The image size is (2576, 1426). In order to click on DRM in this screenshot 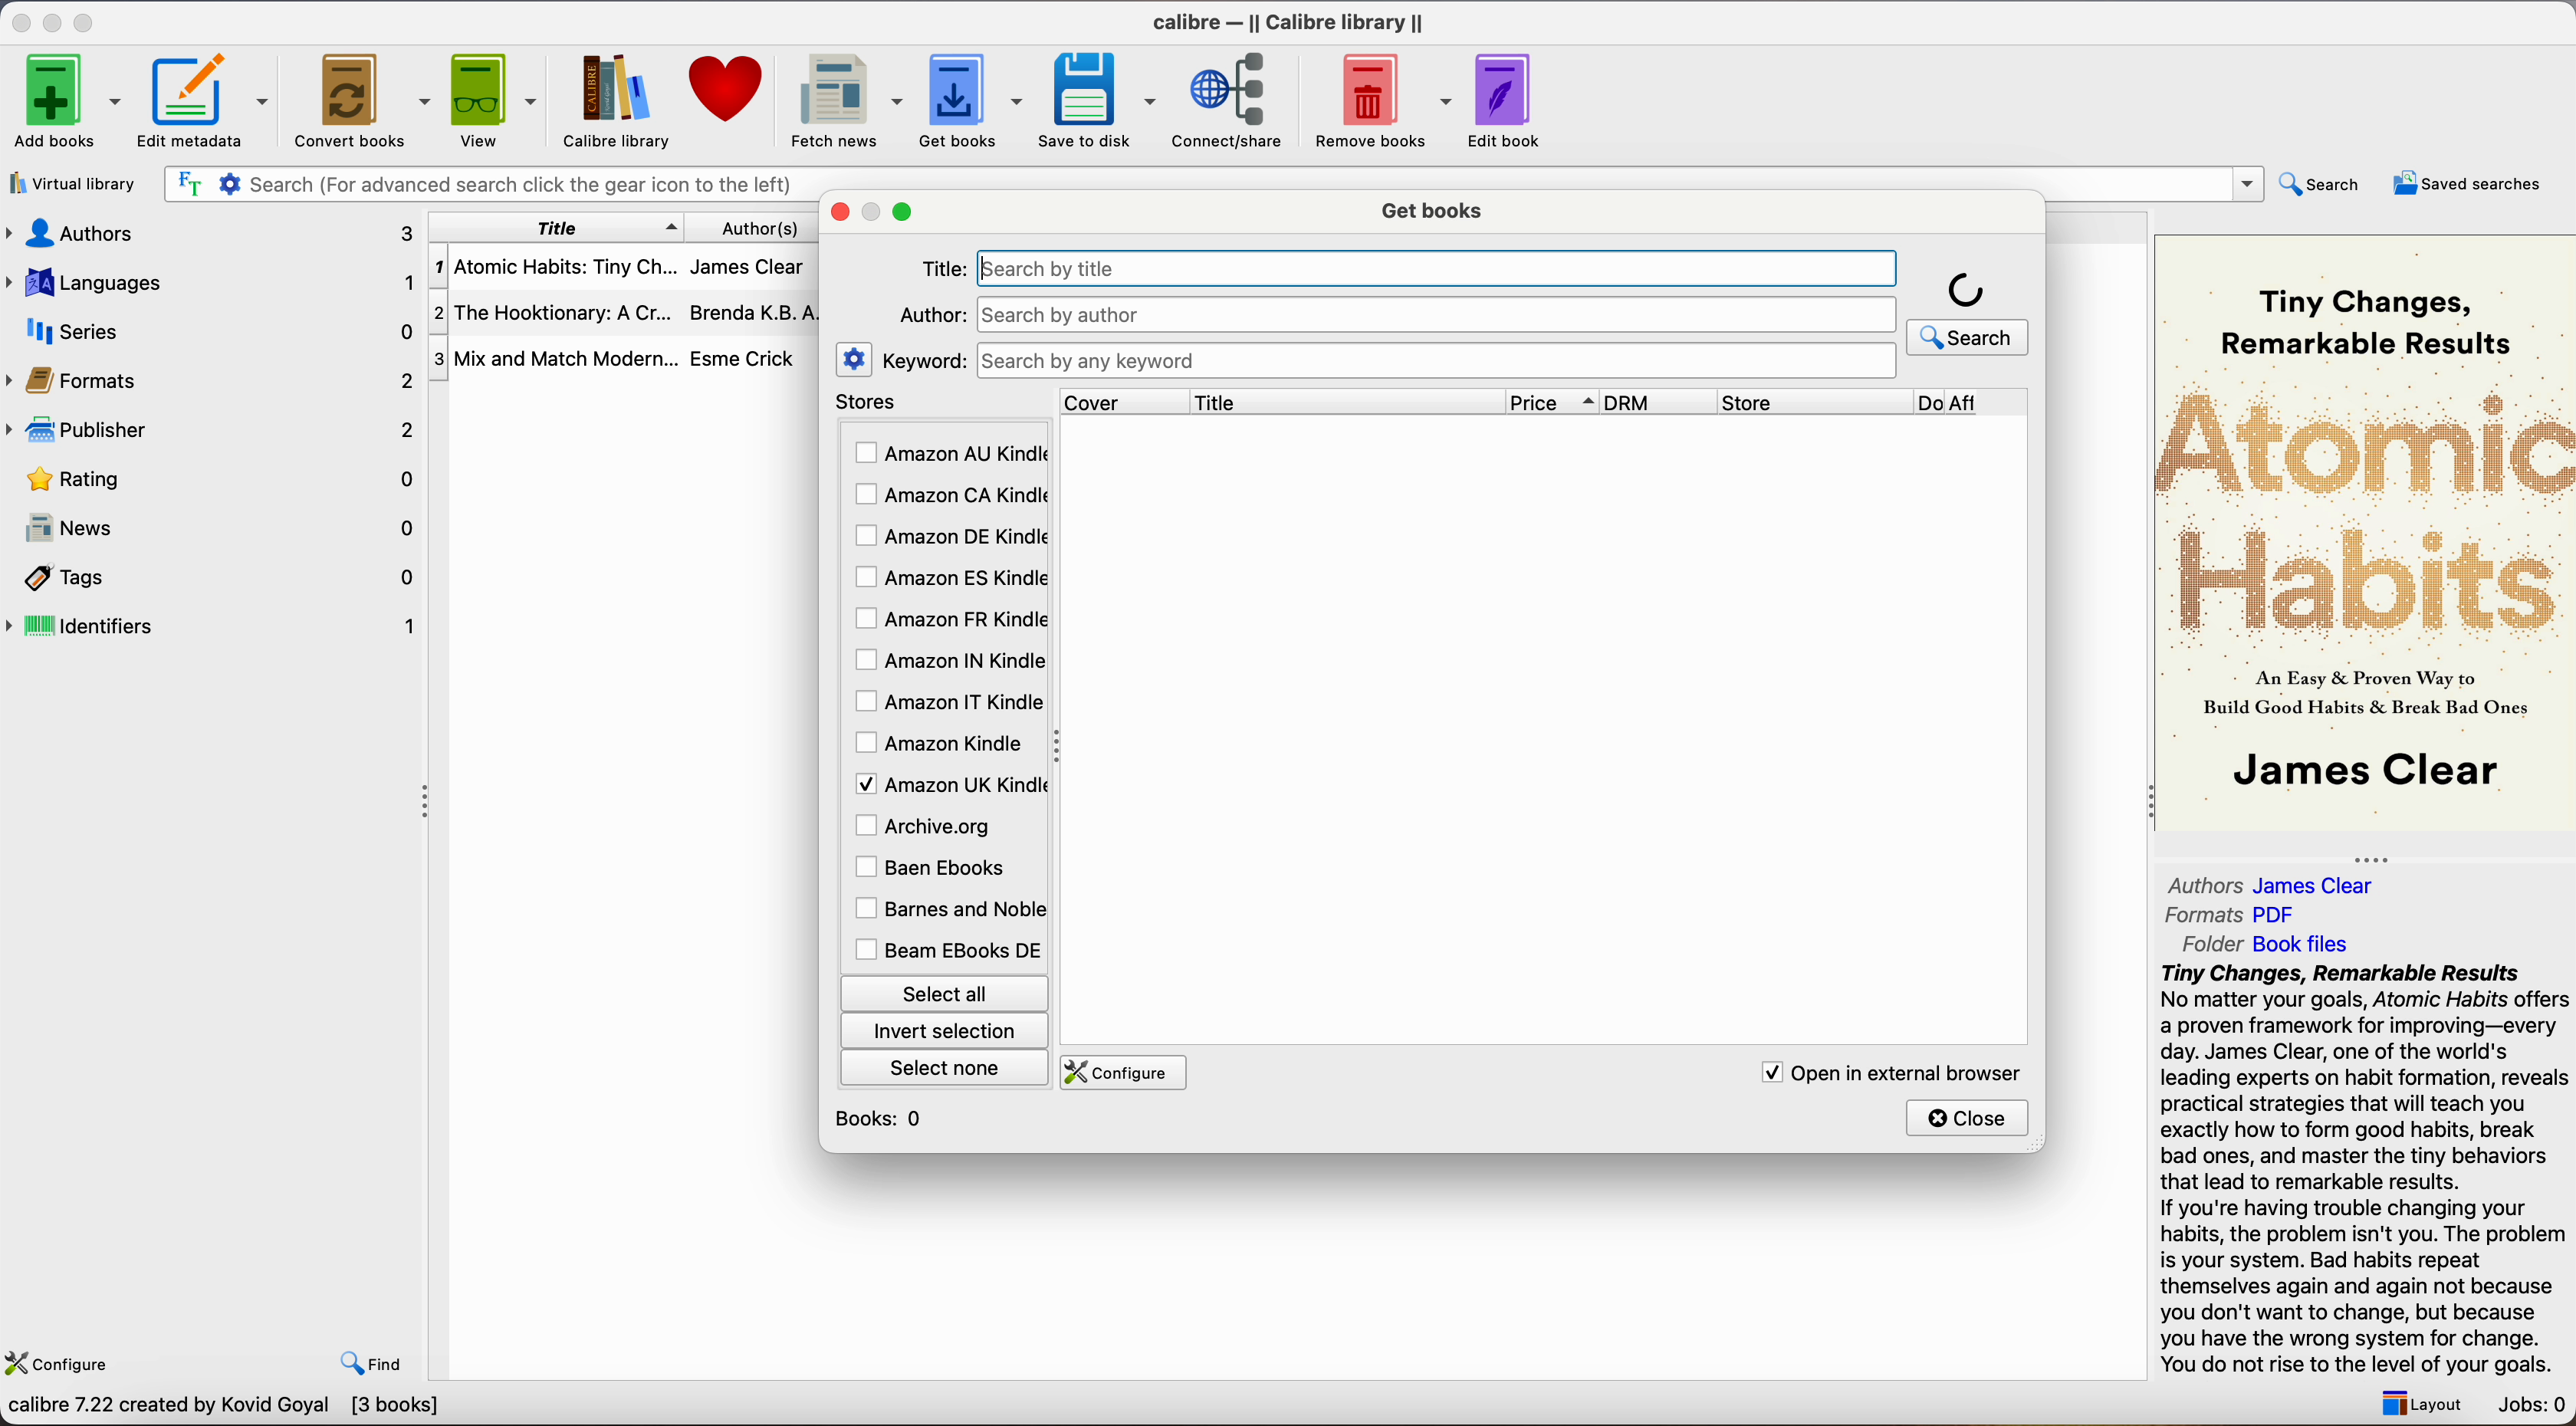, I will do `click(1661, 402)`.